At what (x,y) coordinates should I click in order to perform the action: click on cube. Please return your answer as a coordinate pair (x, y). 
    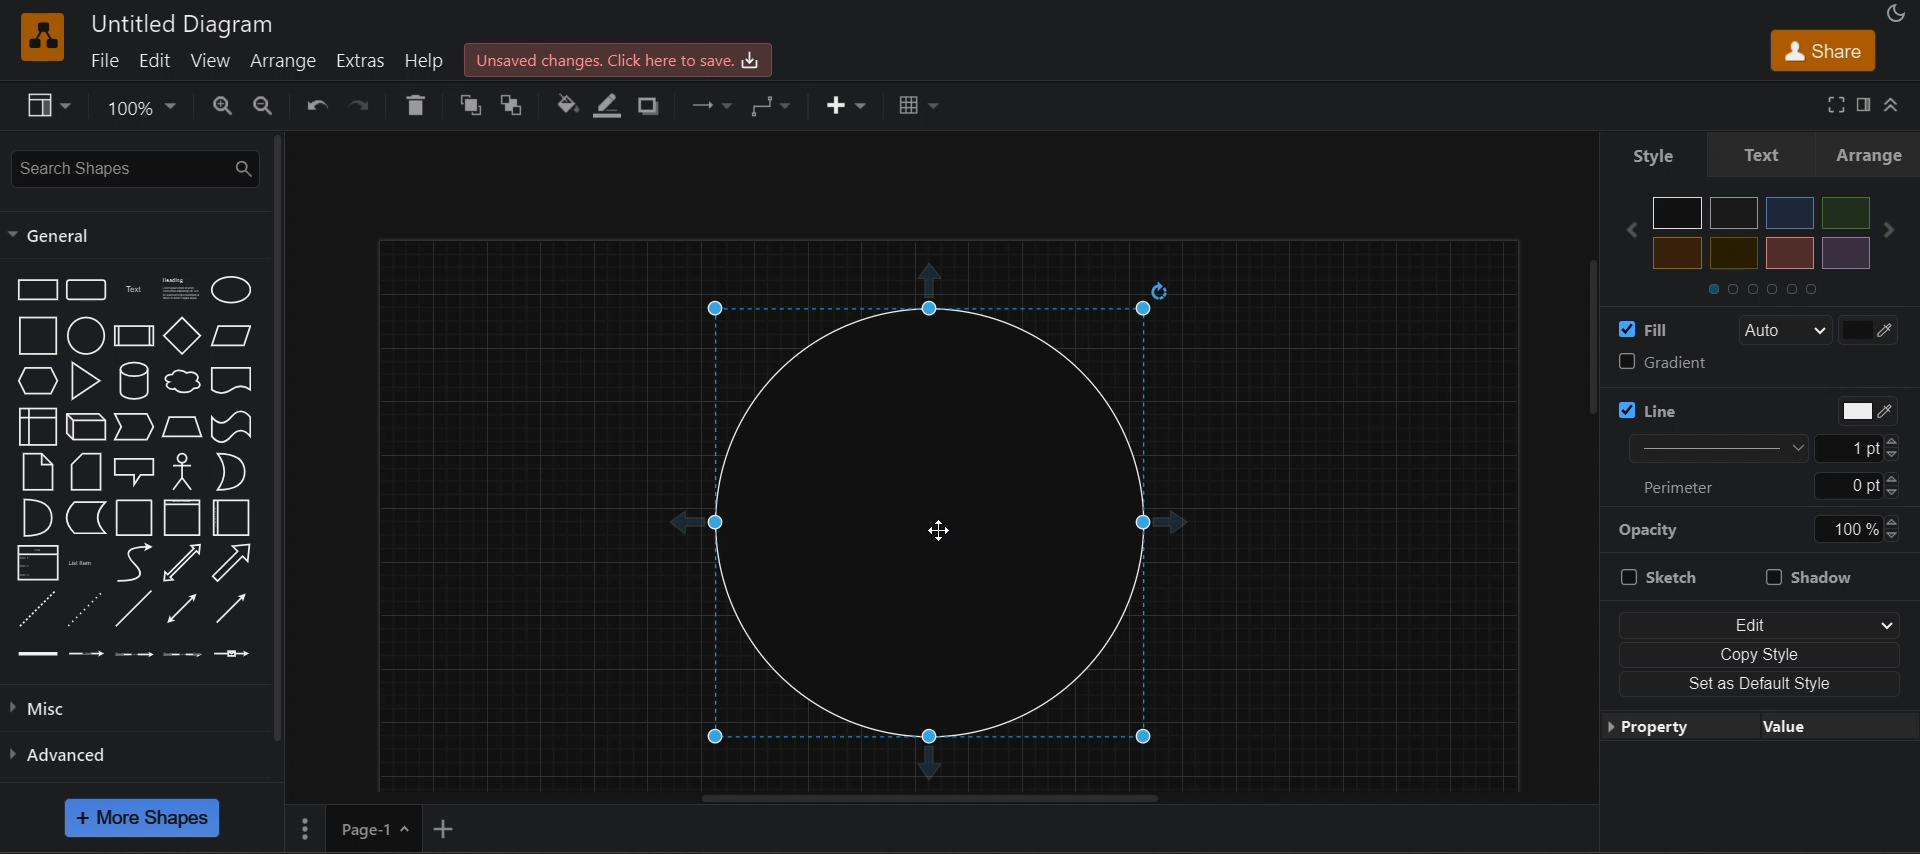
    Looking at the image, I should click on (84, 429).